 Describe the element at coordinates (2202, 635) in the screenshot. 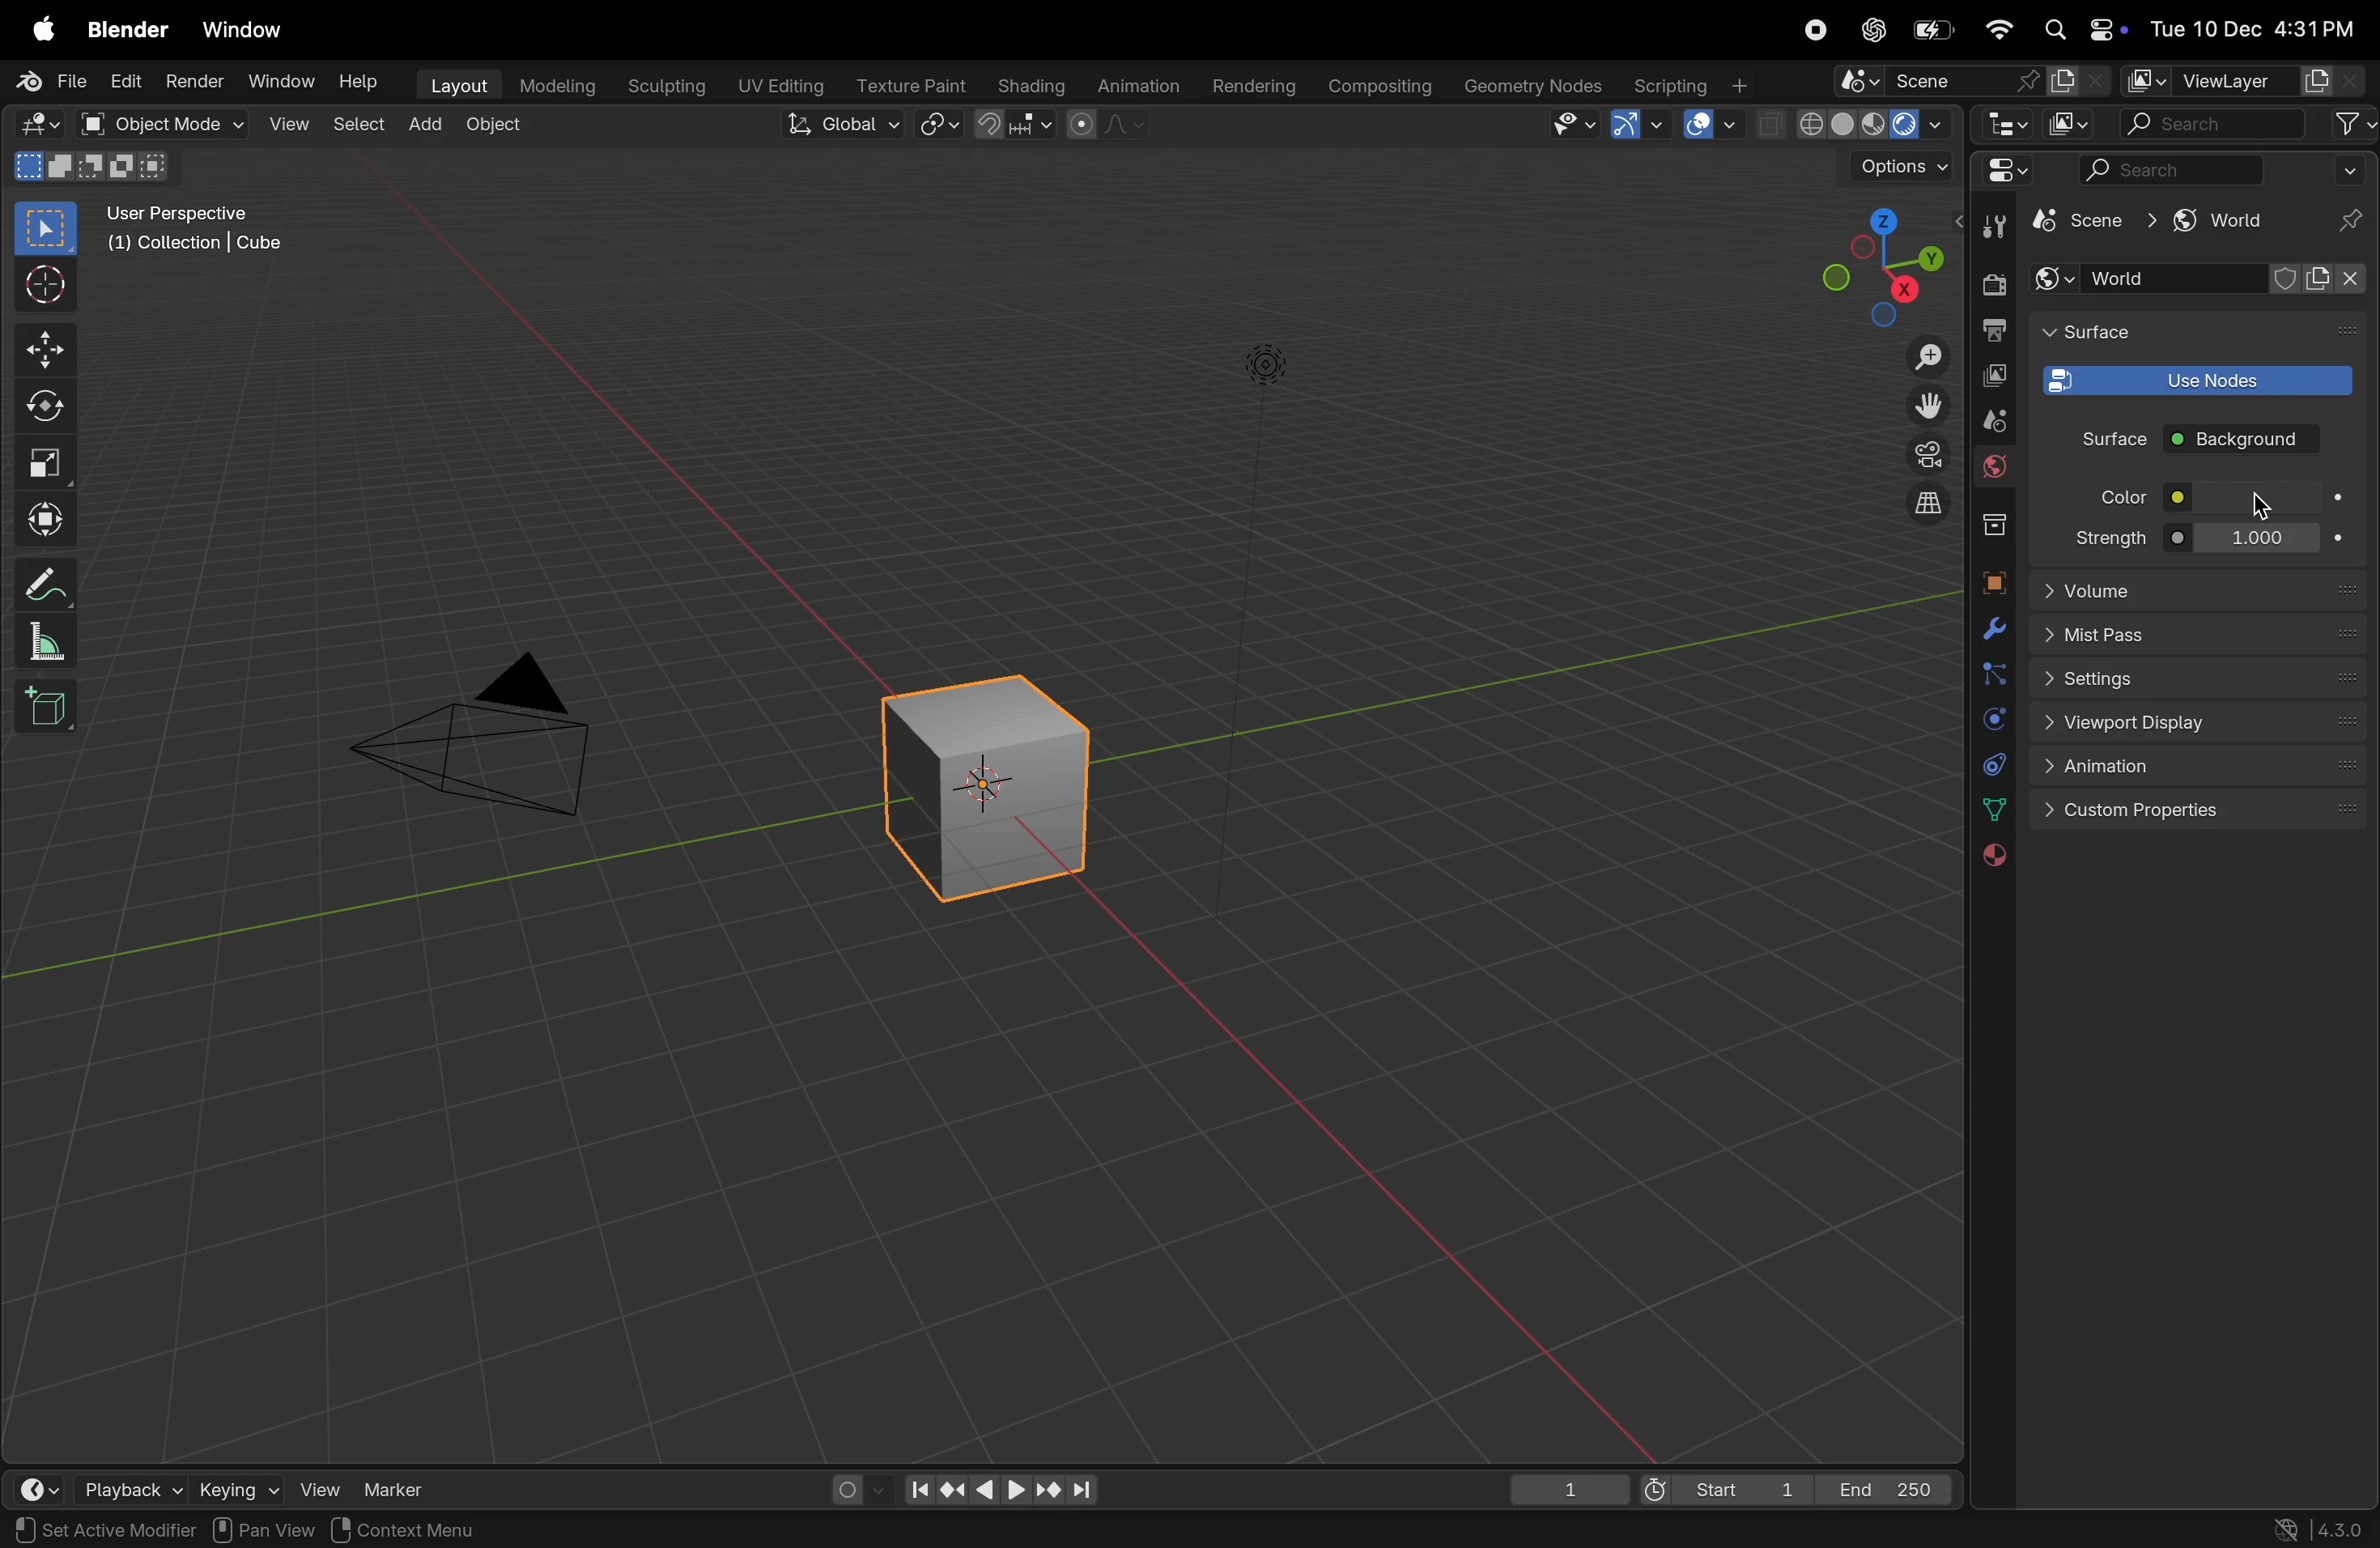

I see `mist pass` at that location.